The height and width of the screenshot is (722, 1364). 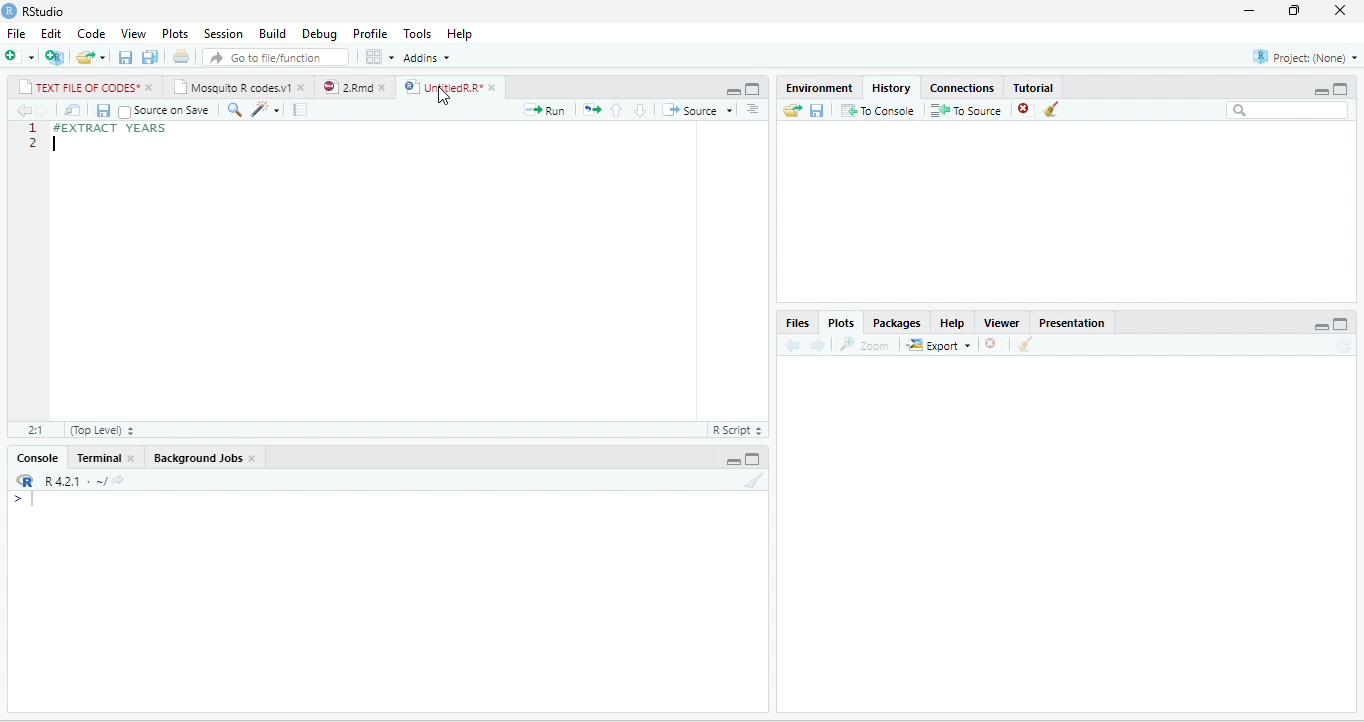 I want to click on Build, so click(x=273, y=34).